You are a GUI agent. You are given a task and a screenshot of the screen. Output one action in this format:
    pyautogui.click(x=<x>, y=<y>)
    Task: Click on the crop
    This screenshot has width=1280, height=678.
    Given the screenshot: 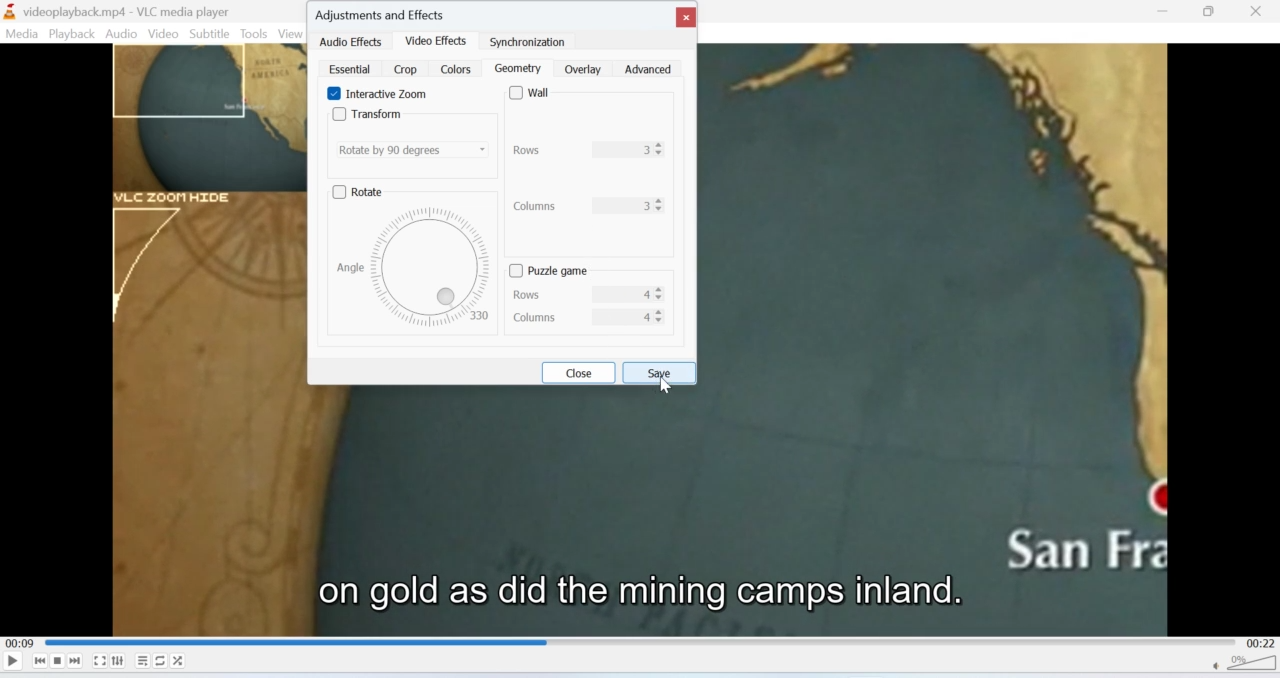 What is the action you would take?
    pyautogui.click(x=404, y=69)
    